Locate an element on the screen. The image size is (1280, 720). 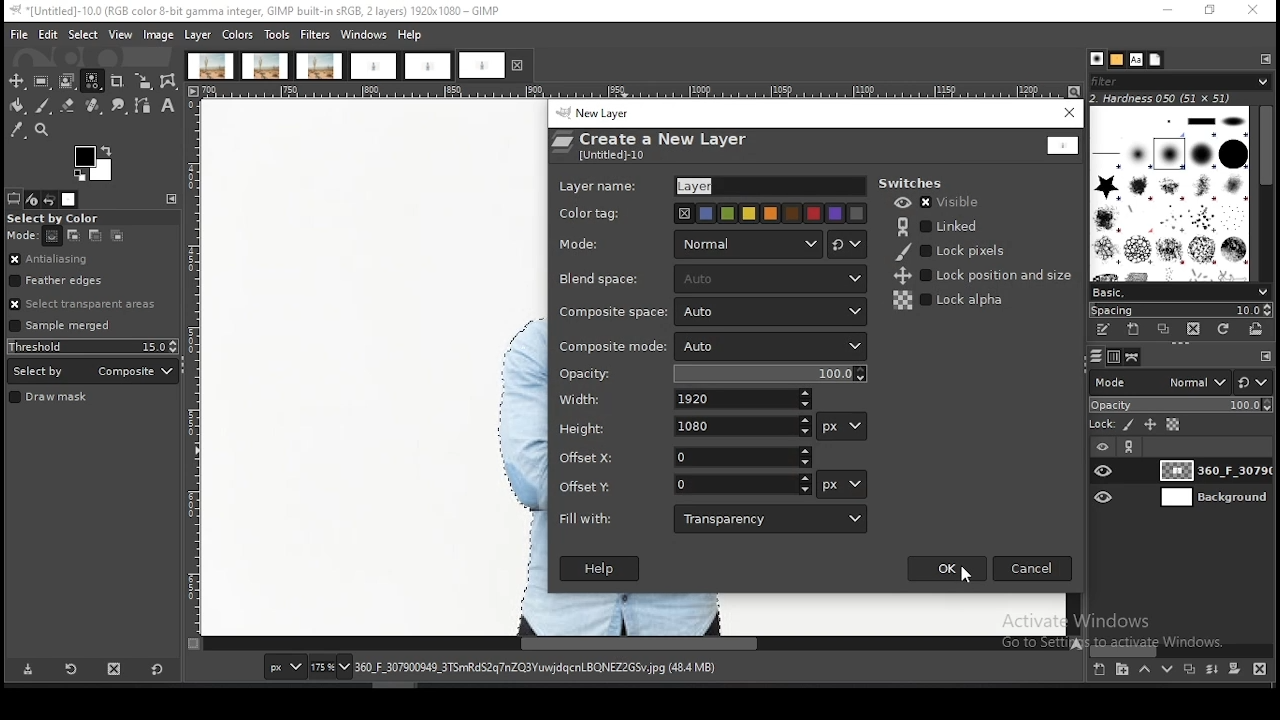
save tool preset is located at coordinates (27, 669).